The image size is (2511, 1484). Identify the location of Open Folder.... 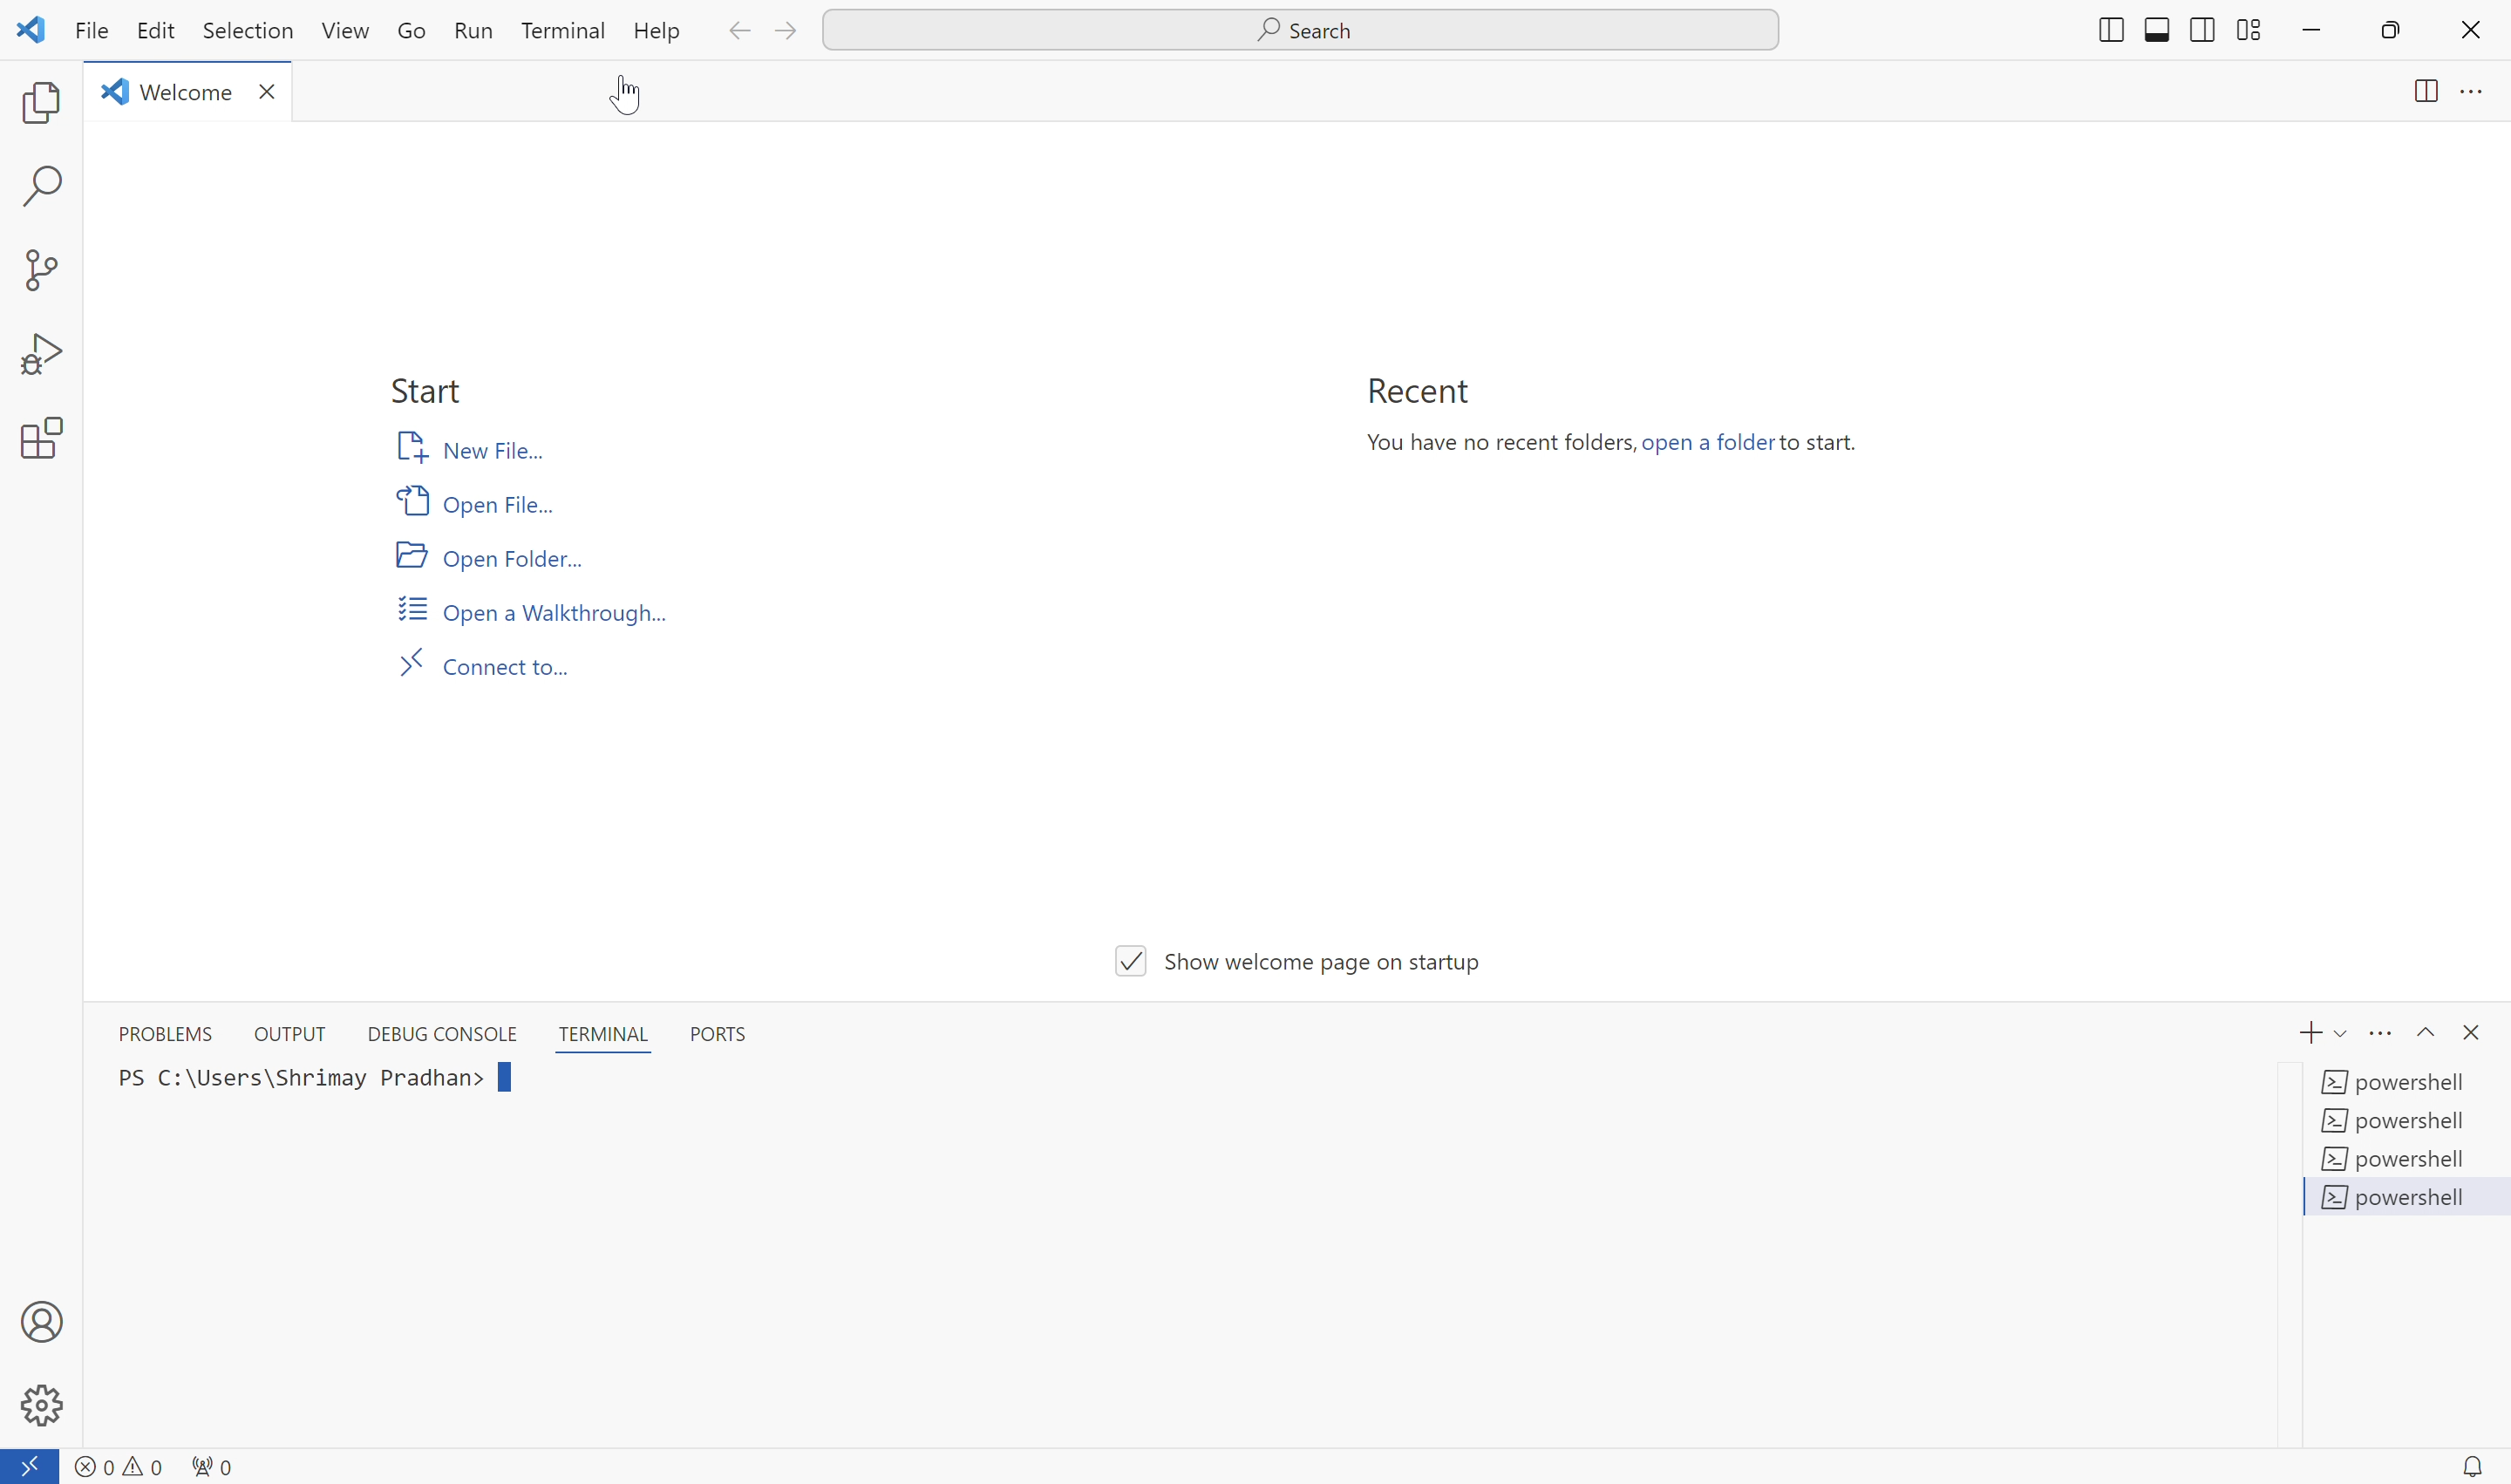
(497, 554).